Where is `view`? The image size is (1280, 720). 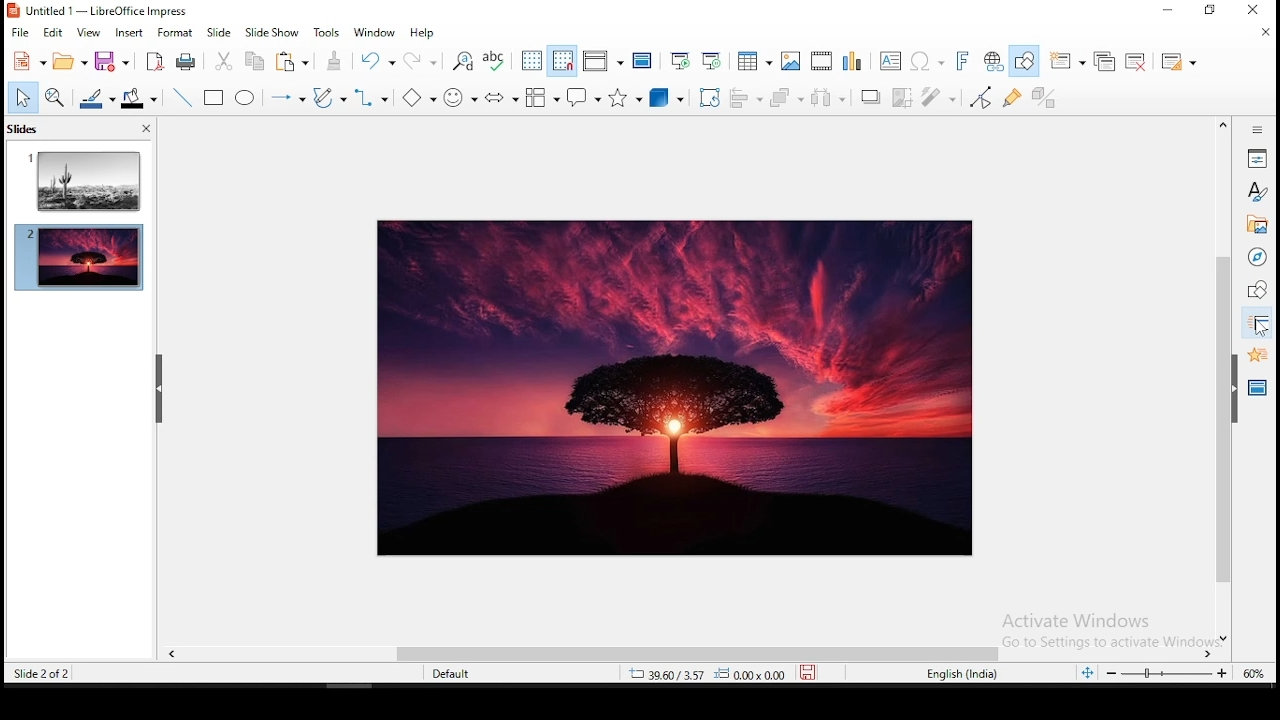
view is located at coordinates (84, 31).